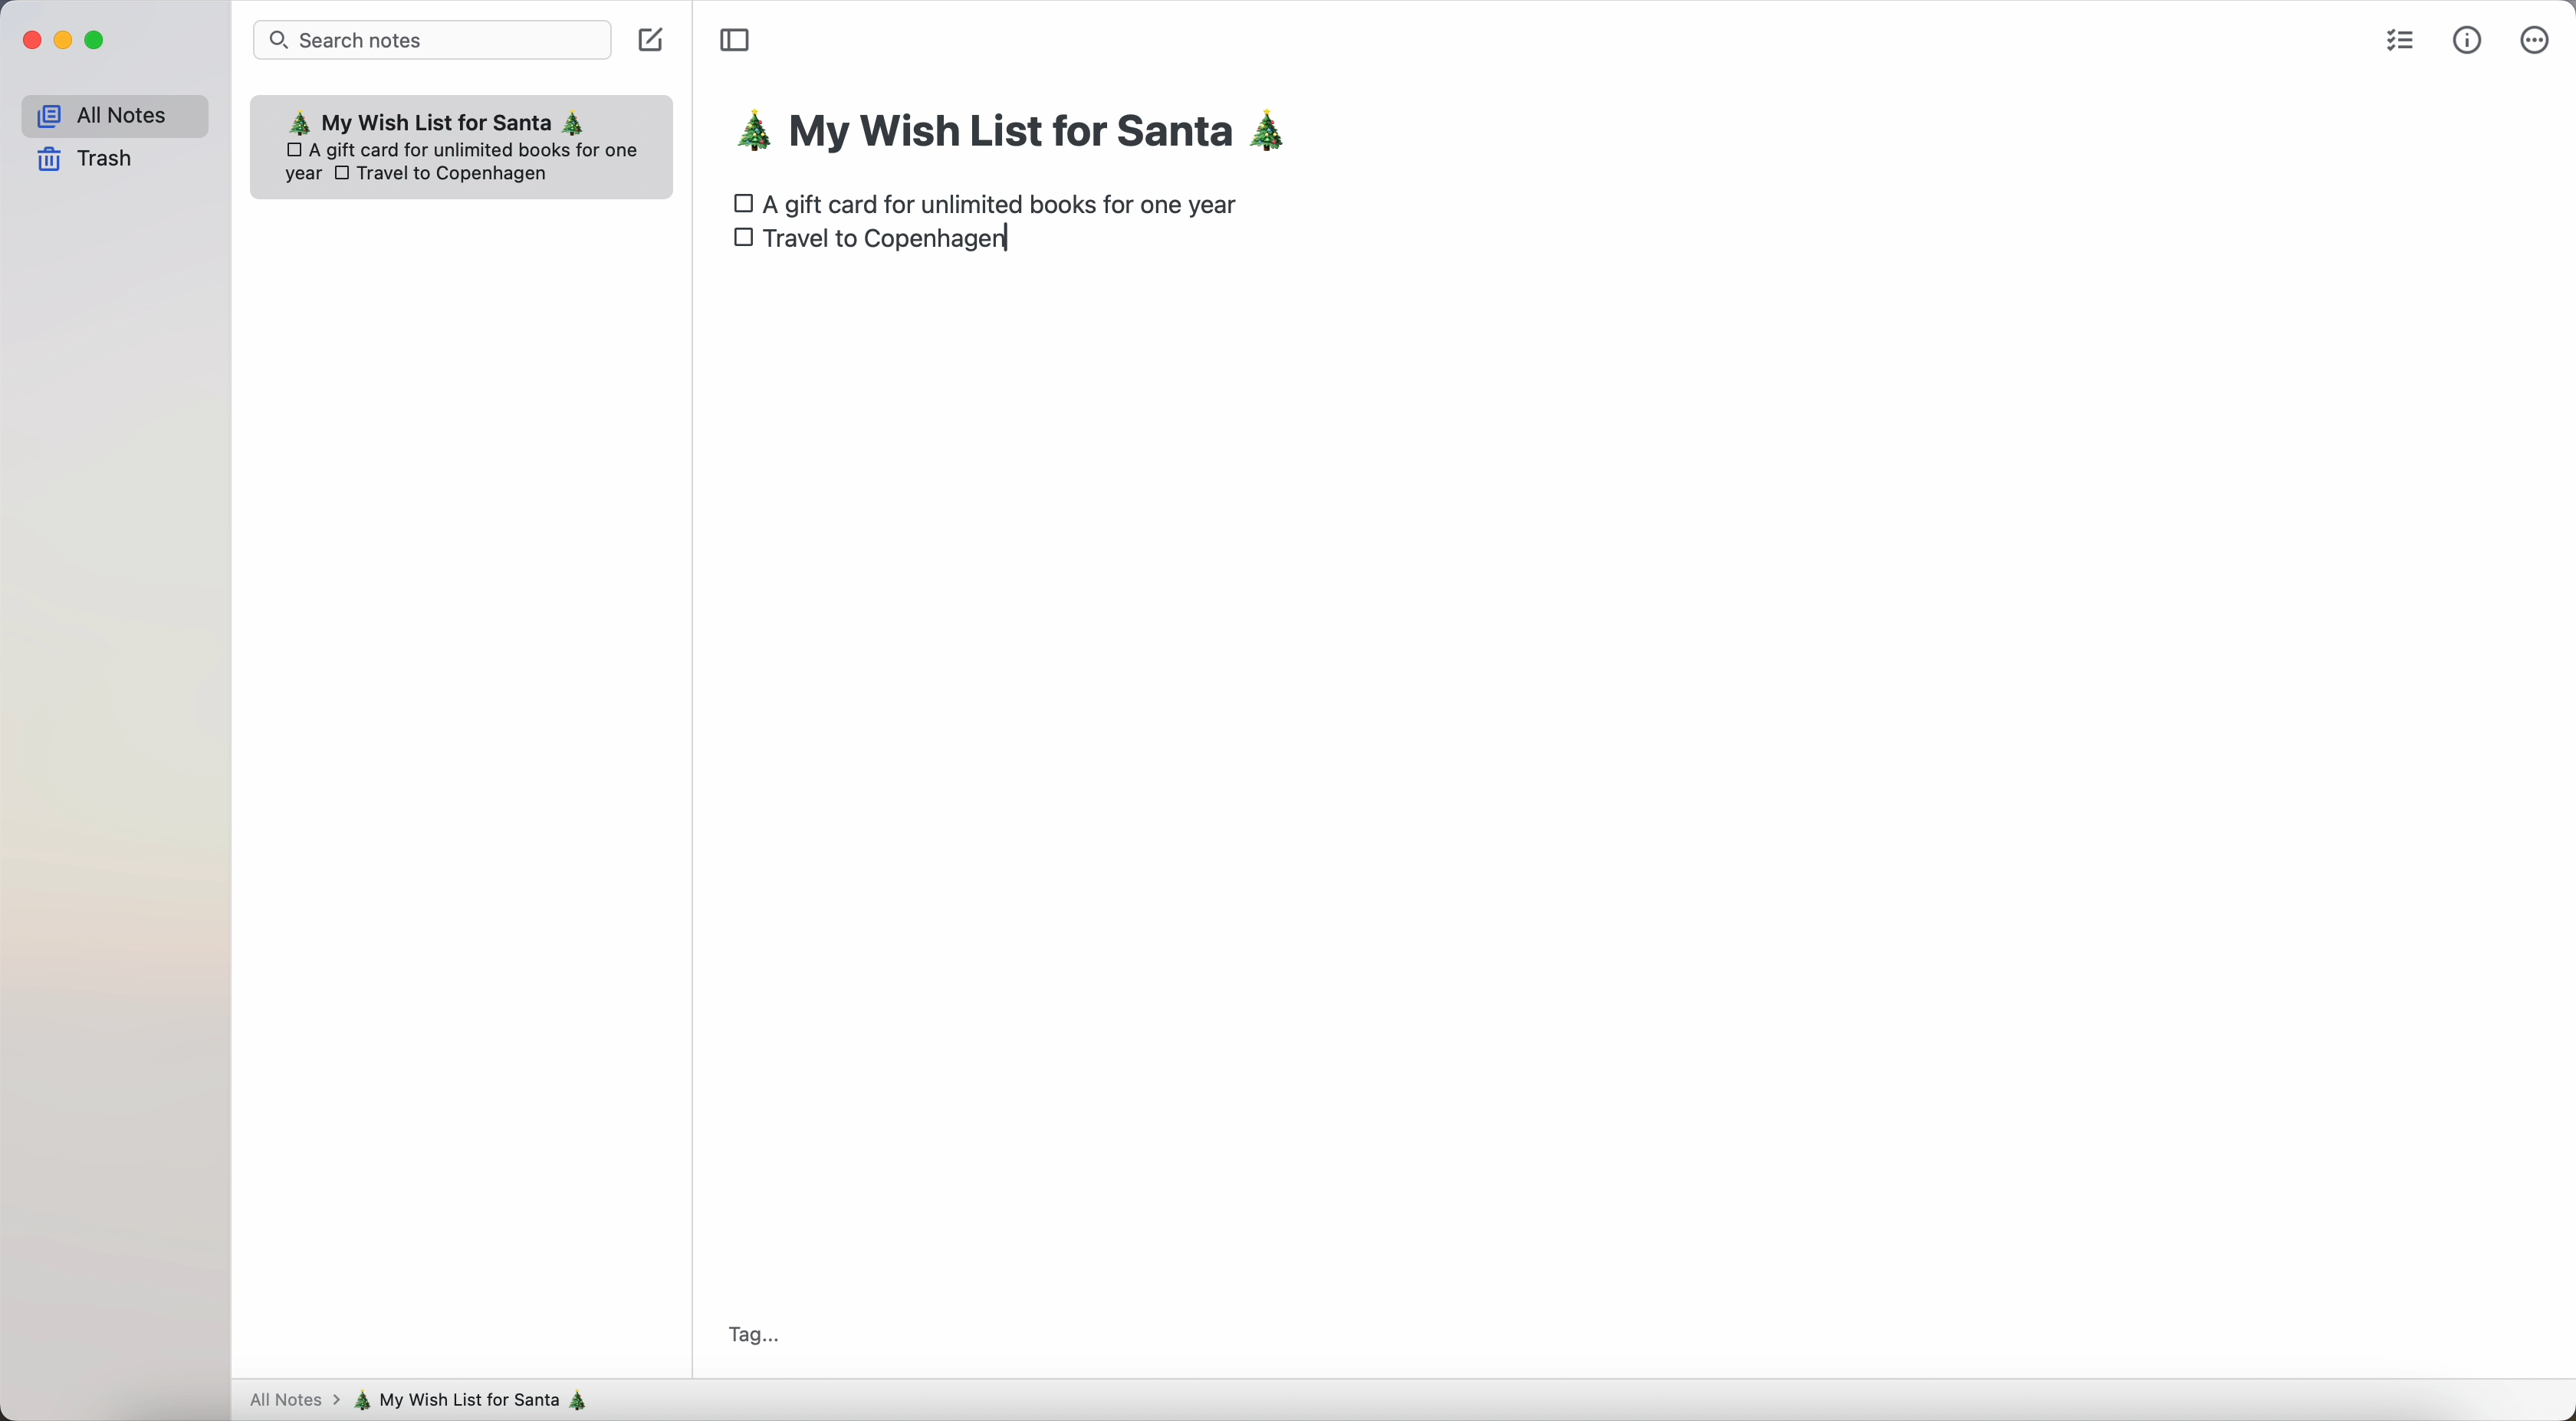  I want to click on create note, so click(654, 44).